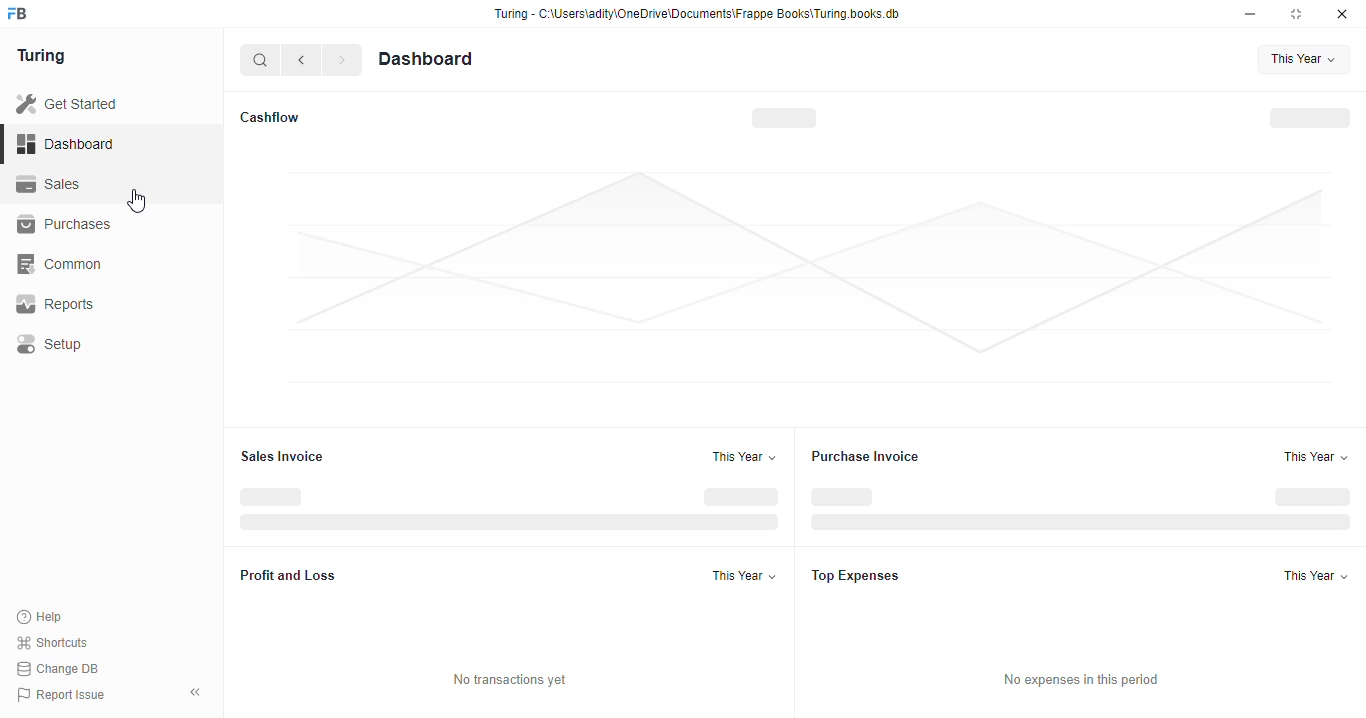 Image resolution: width=1366 pixels, height=718 pixels. What do you see at coordinates (46, 57) in the screenshot?
I see `Turing` at bounding box center [46, 57].